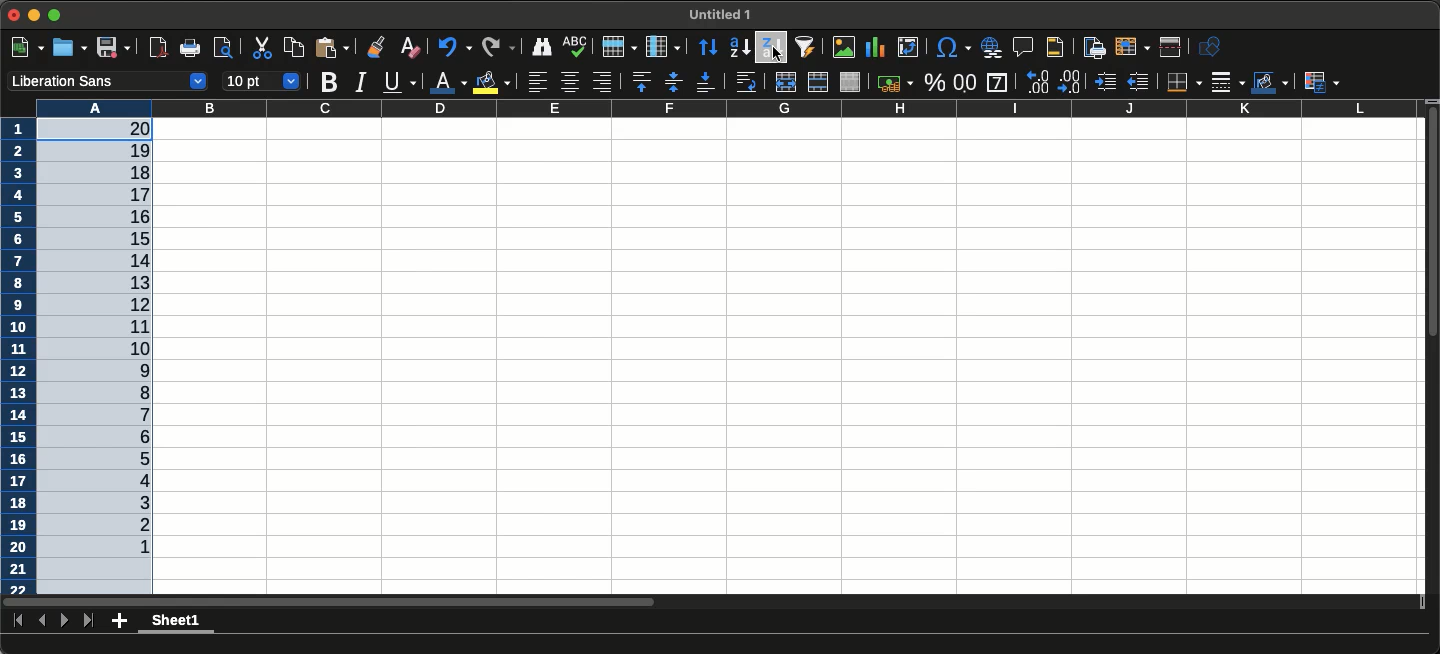 Image resolution: width=1440 pixels, height=654 pixels. Describe the element at coordinates (1037, 81) in the screenshot. I see `Delete decimal place` at that location.